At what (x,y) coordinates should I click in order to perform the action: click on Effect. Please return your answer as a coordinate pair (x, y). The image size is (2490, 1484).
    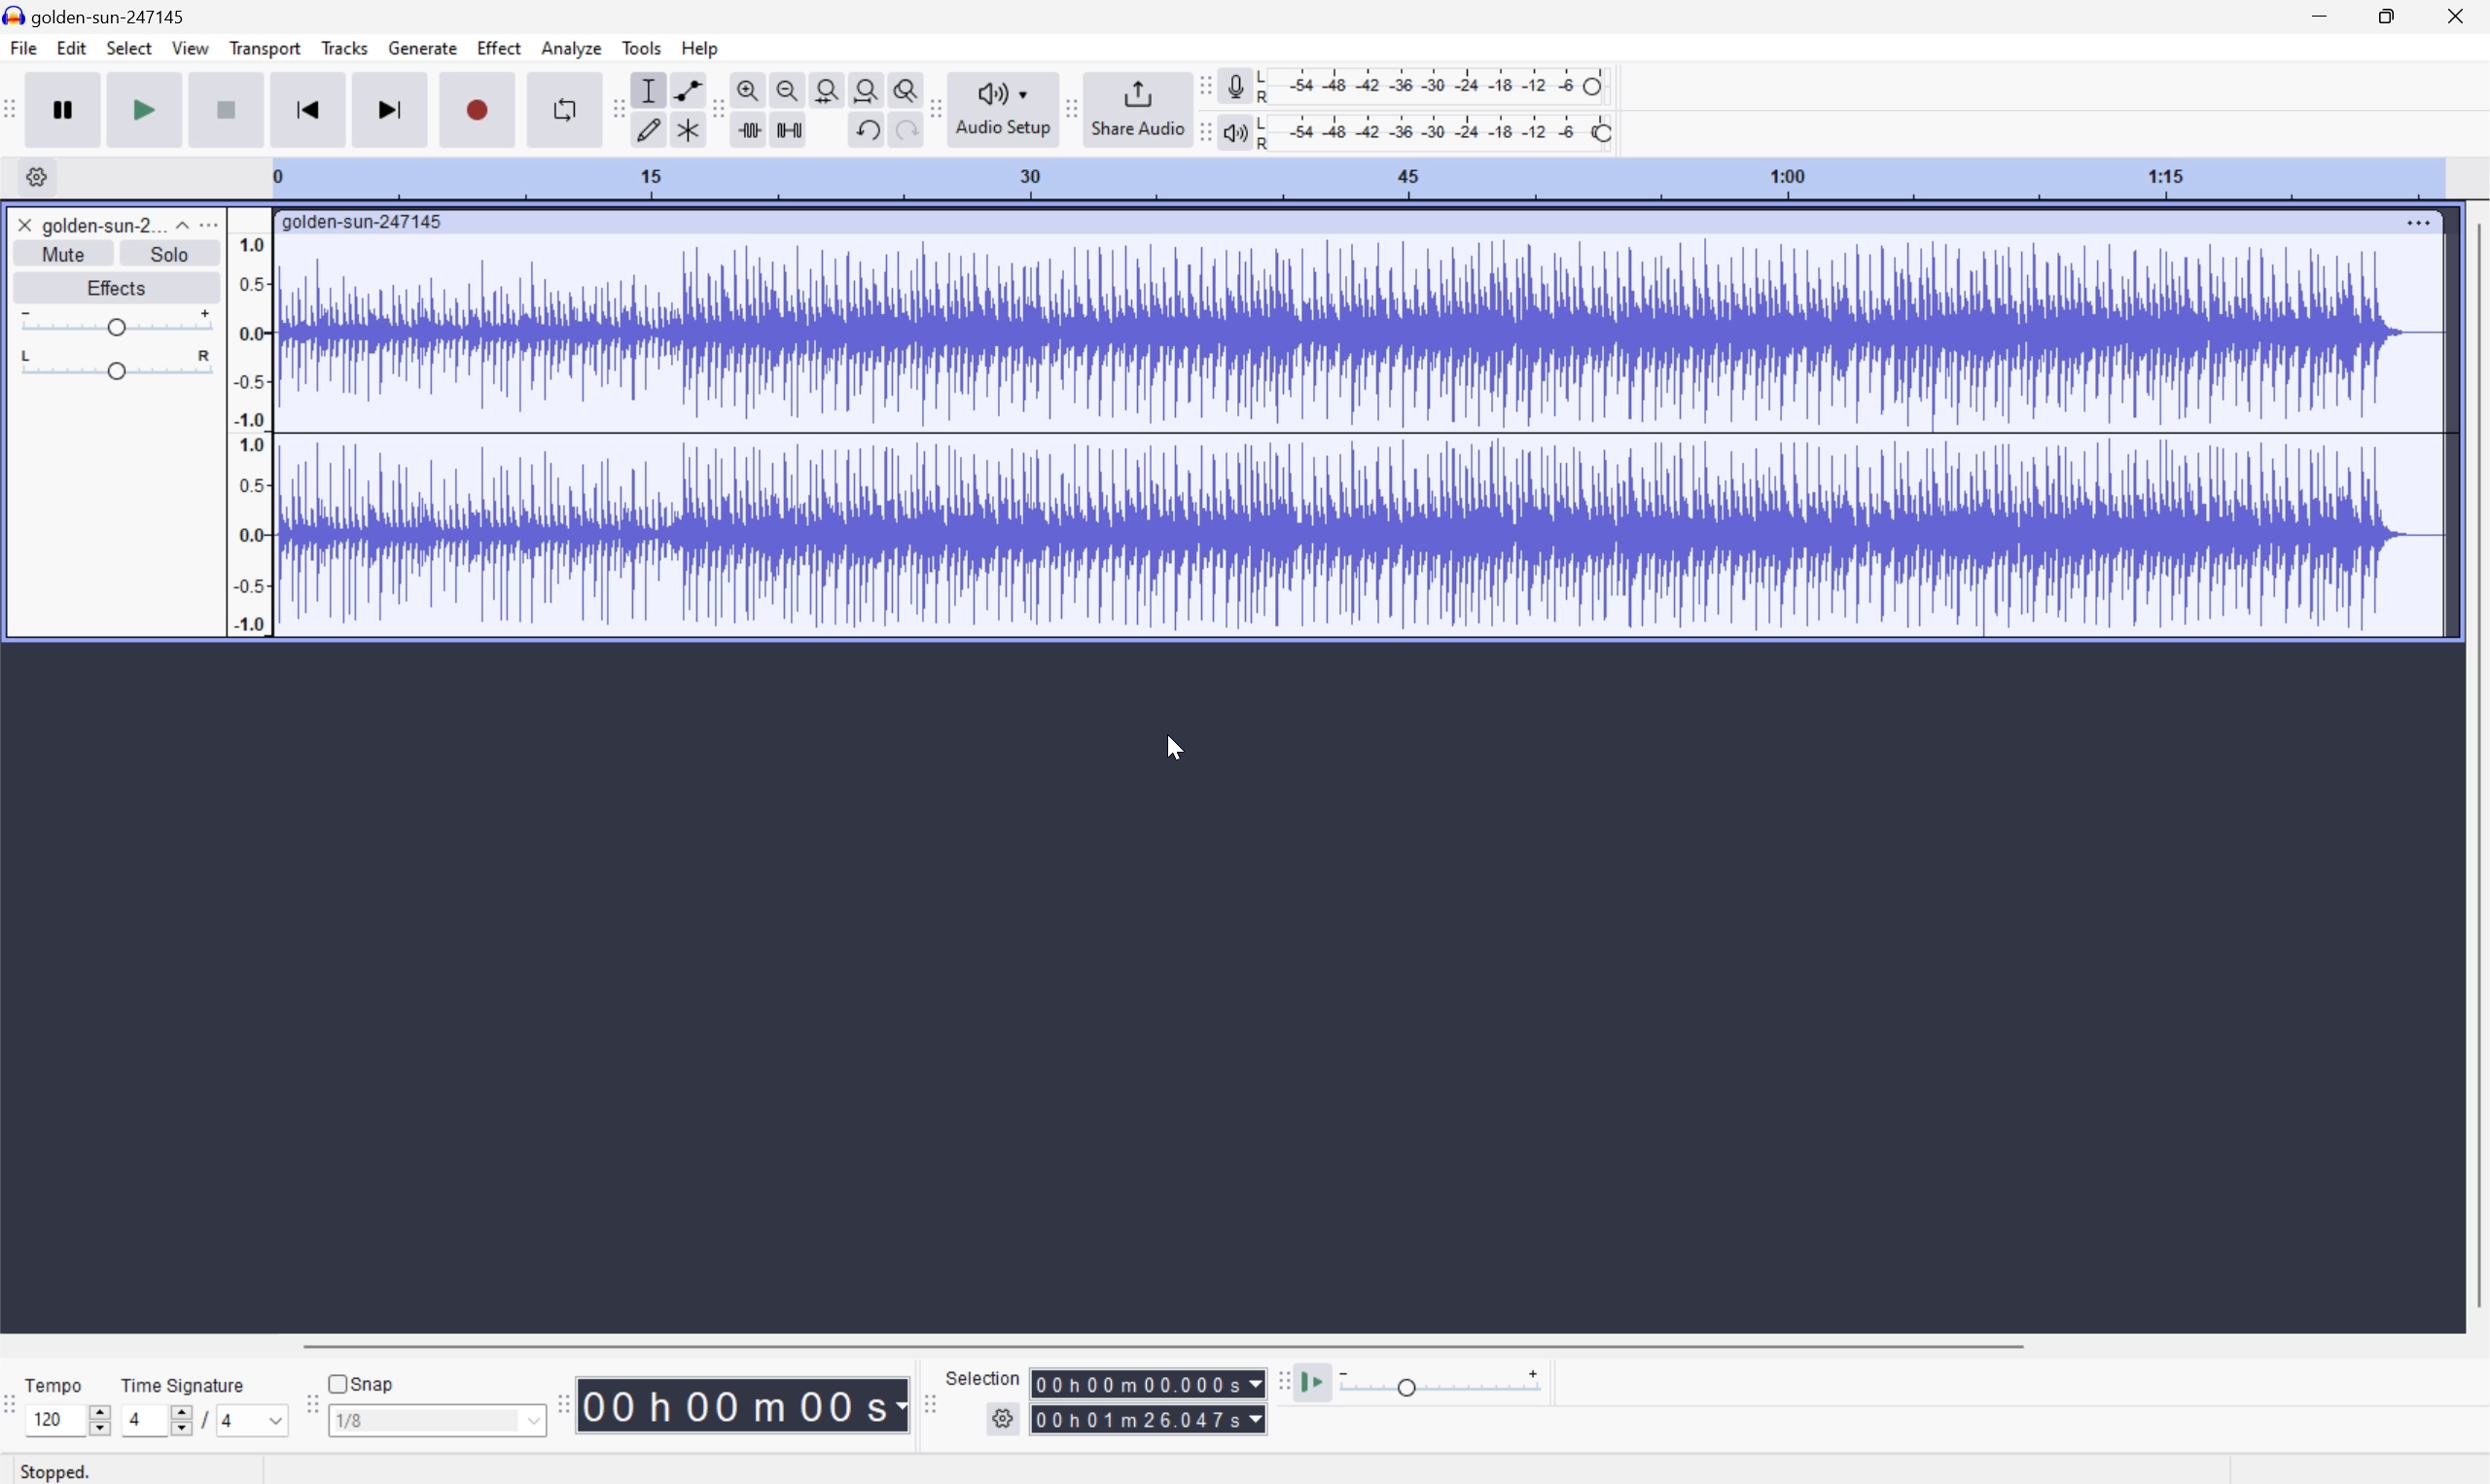
    Looking at the image, I should click on (500, 48).